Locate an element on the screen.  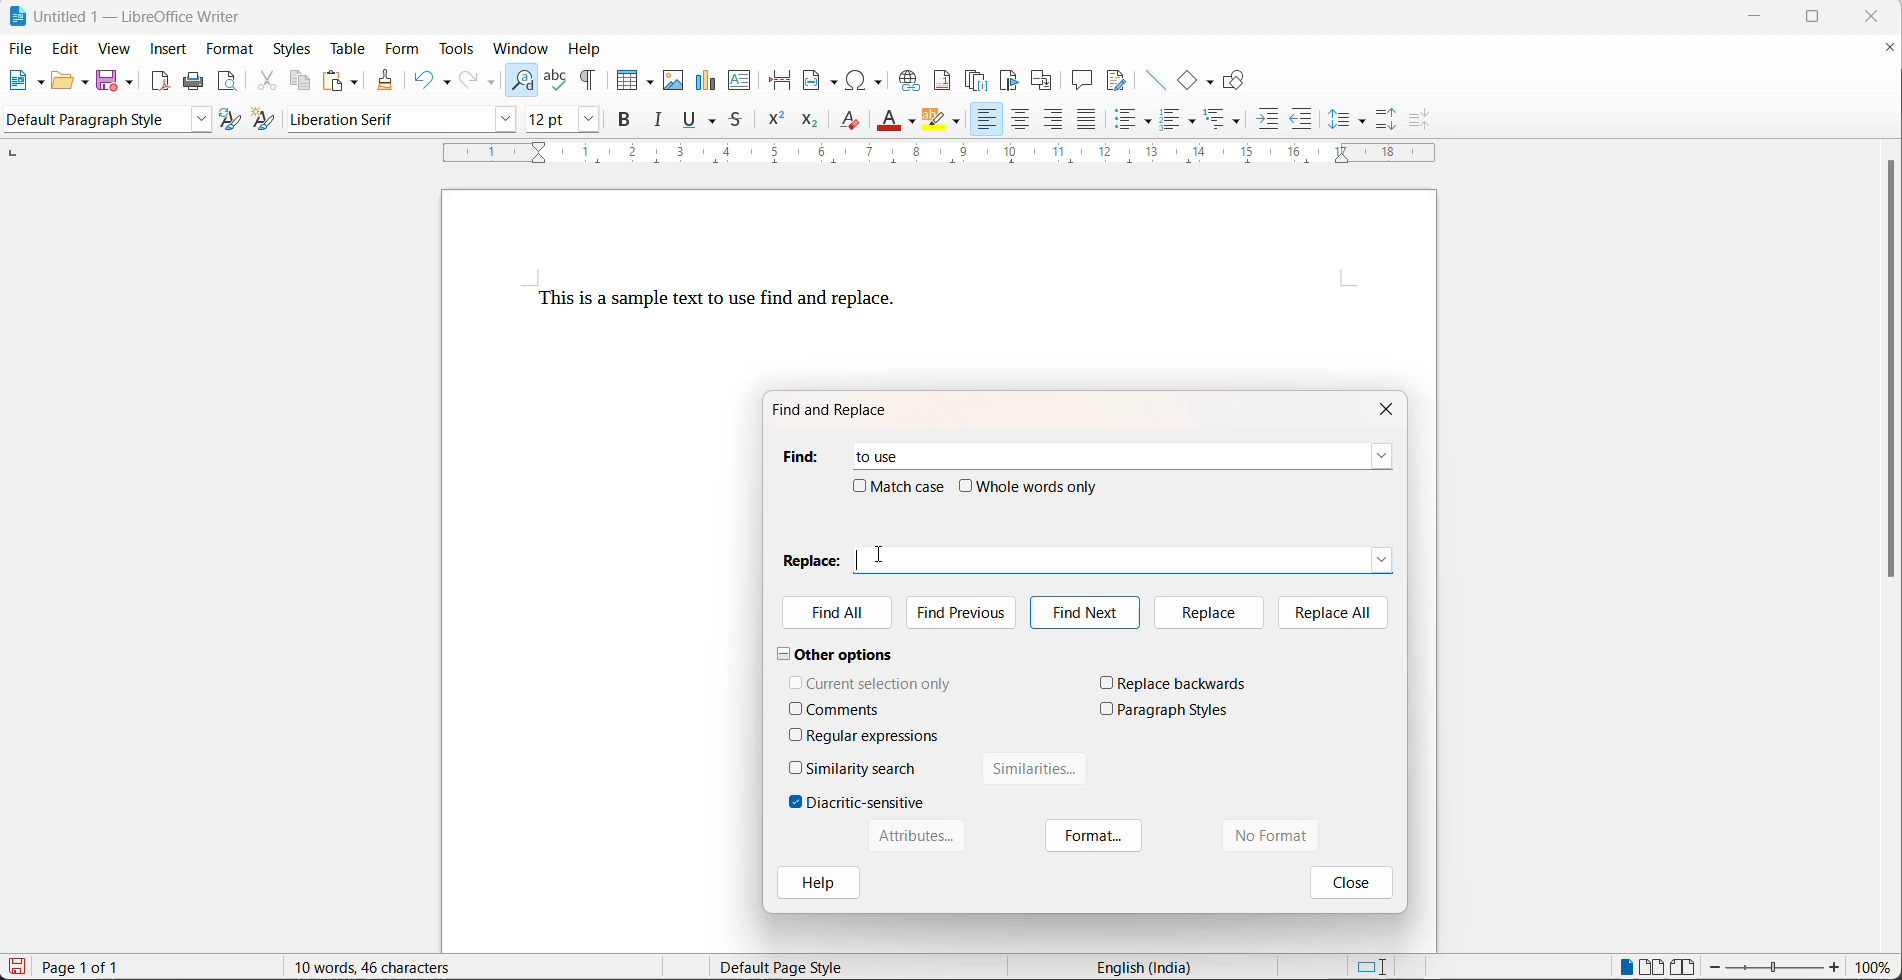
view is located at coordinates (114, 50).